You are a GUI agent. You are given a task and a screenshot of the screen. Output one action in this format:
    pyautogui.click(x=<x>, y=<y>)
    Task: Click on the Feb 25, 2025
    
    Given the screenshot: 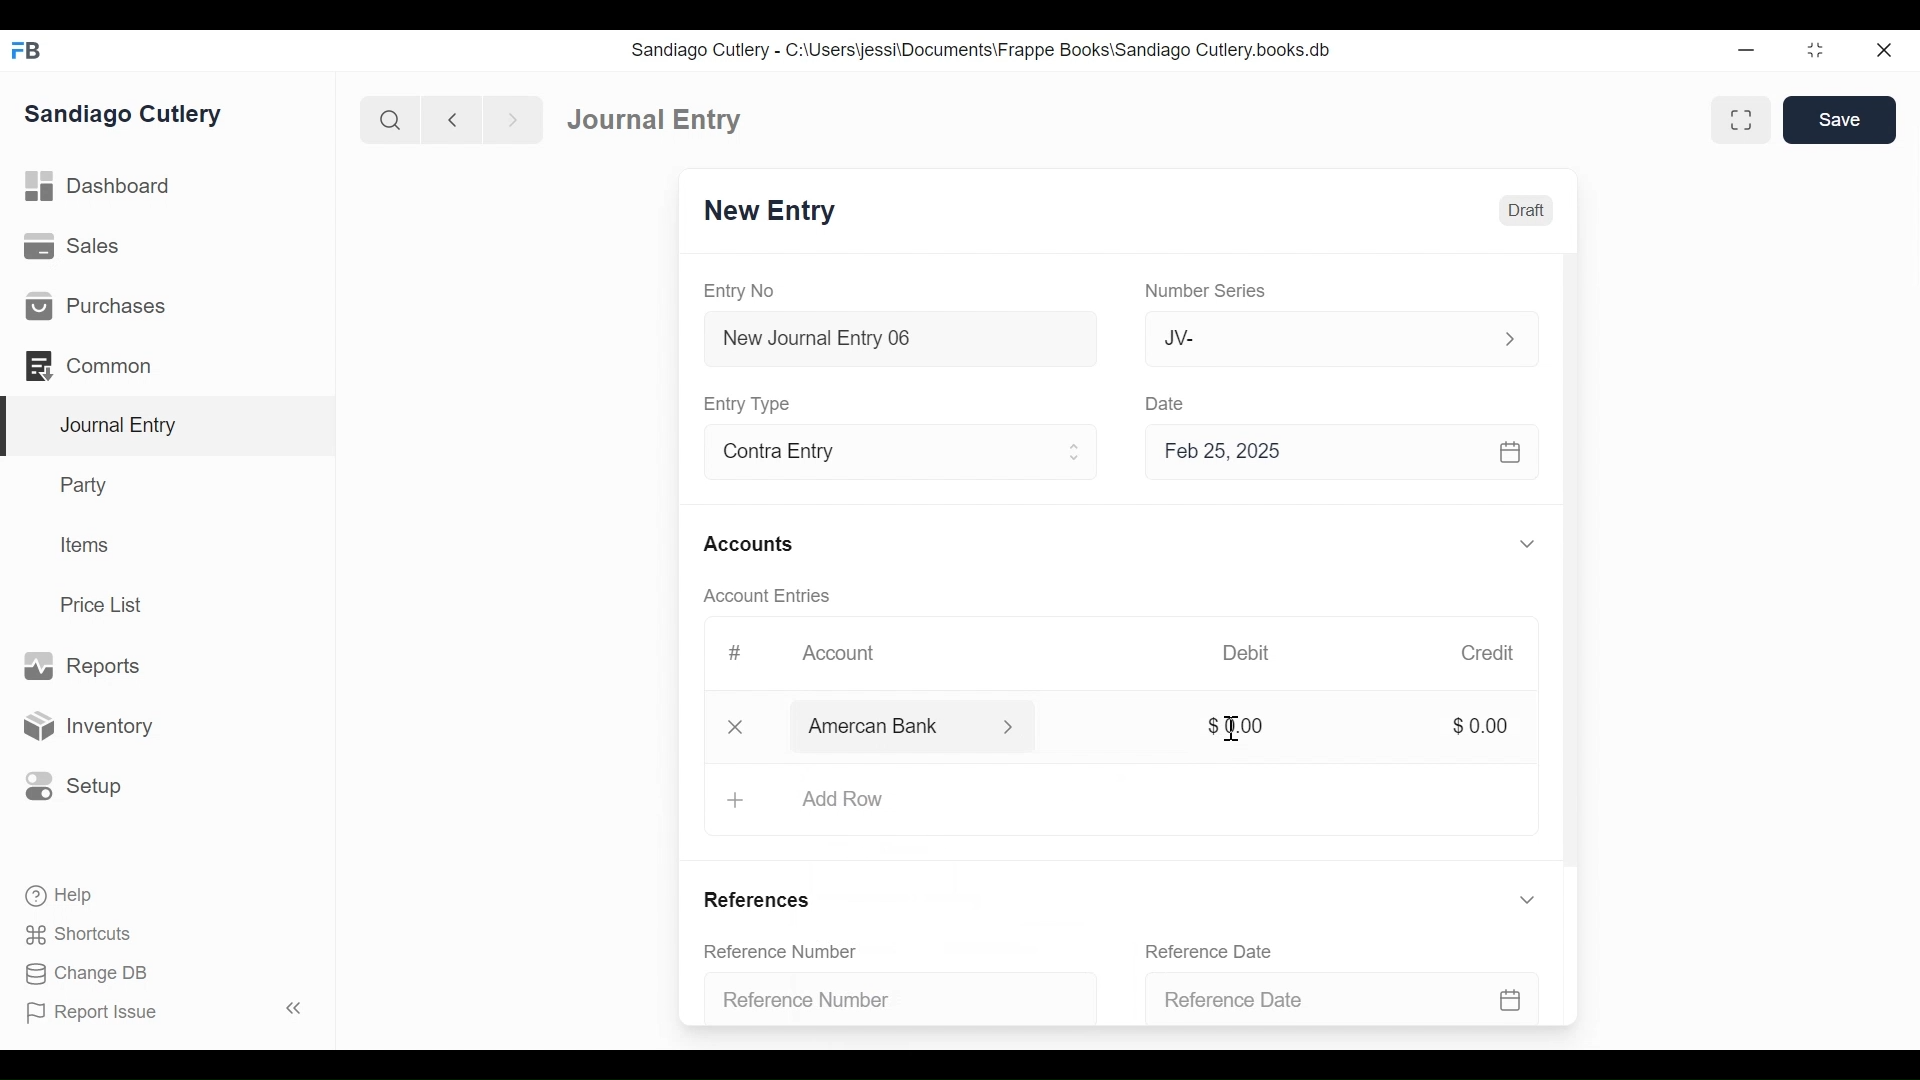 What is the action you would take?
    pyautogui.click(x=1333, y=451)
    